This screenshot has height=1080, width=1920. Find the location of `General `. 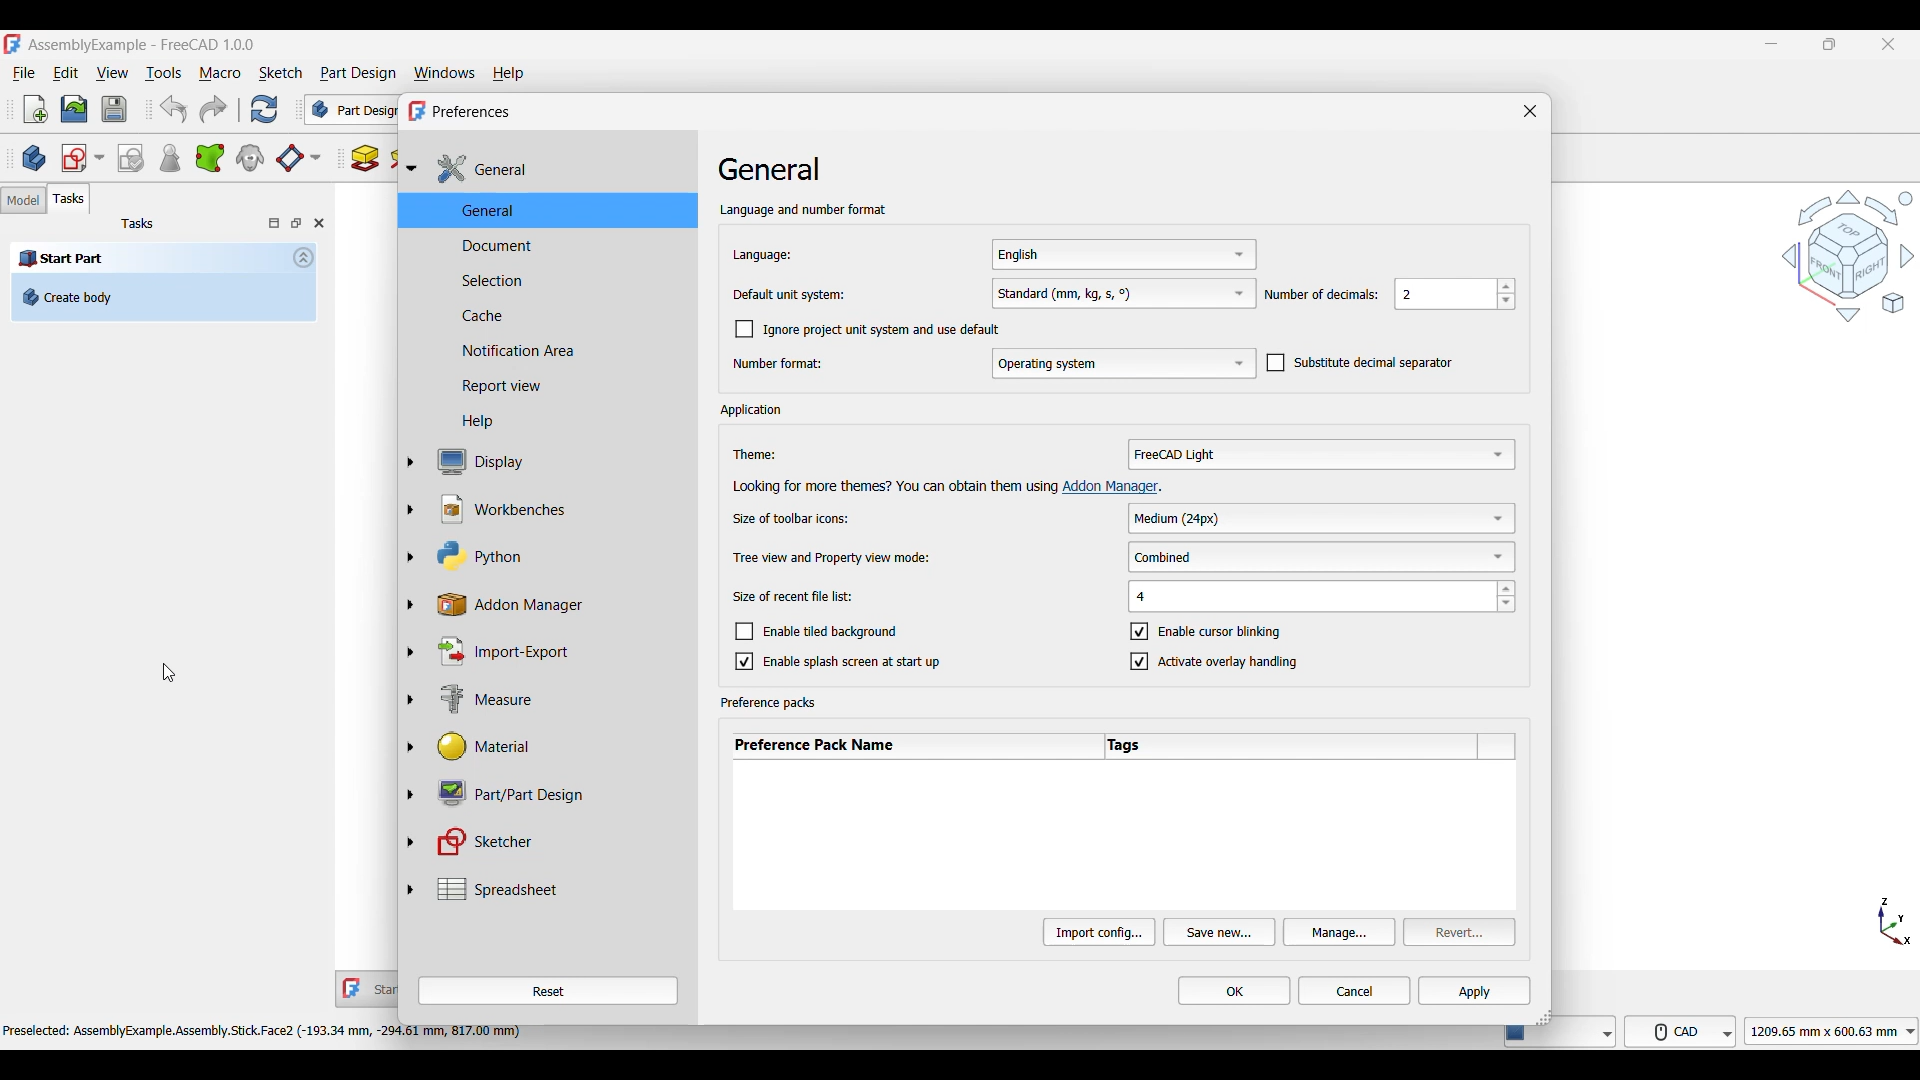

General  is located at coordinates (559, 170).